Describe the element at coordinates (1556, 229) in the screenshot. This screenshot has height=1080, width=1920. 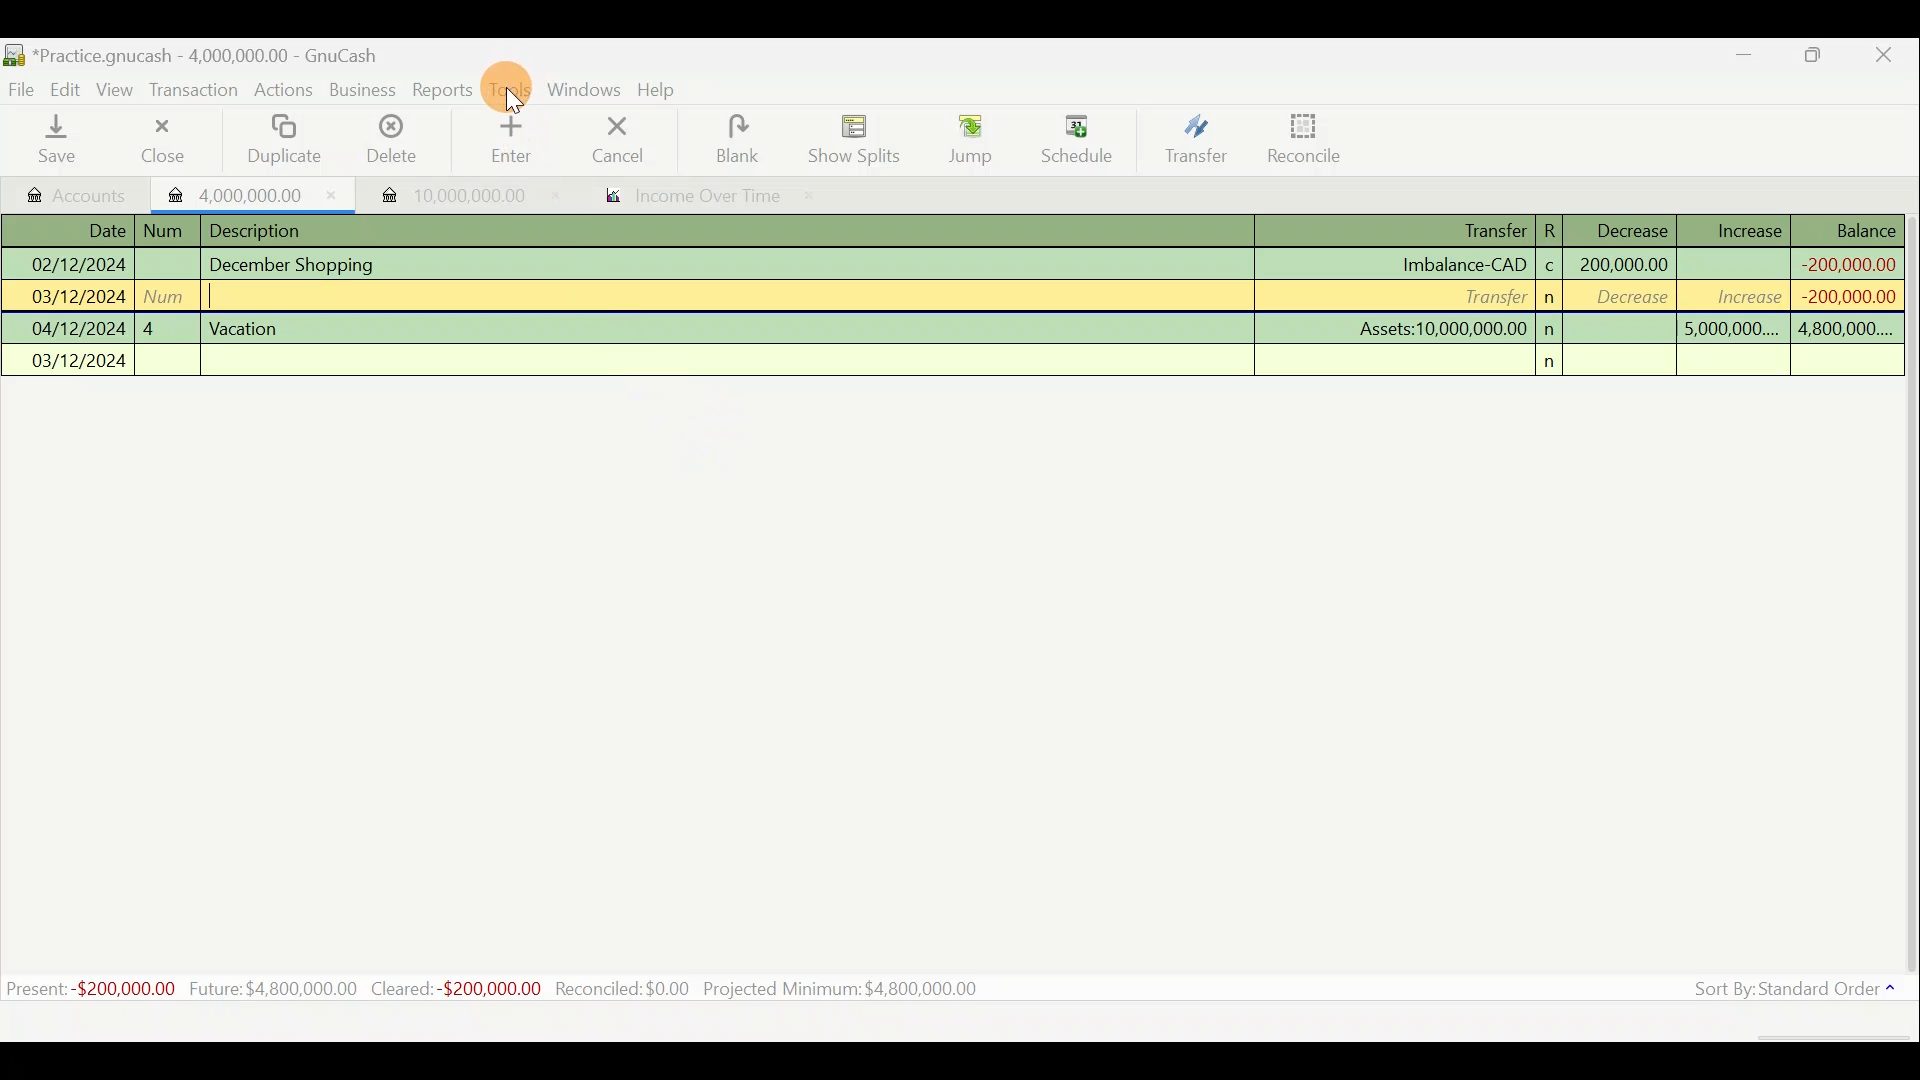
I see `R` at that location.